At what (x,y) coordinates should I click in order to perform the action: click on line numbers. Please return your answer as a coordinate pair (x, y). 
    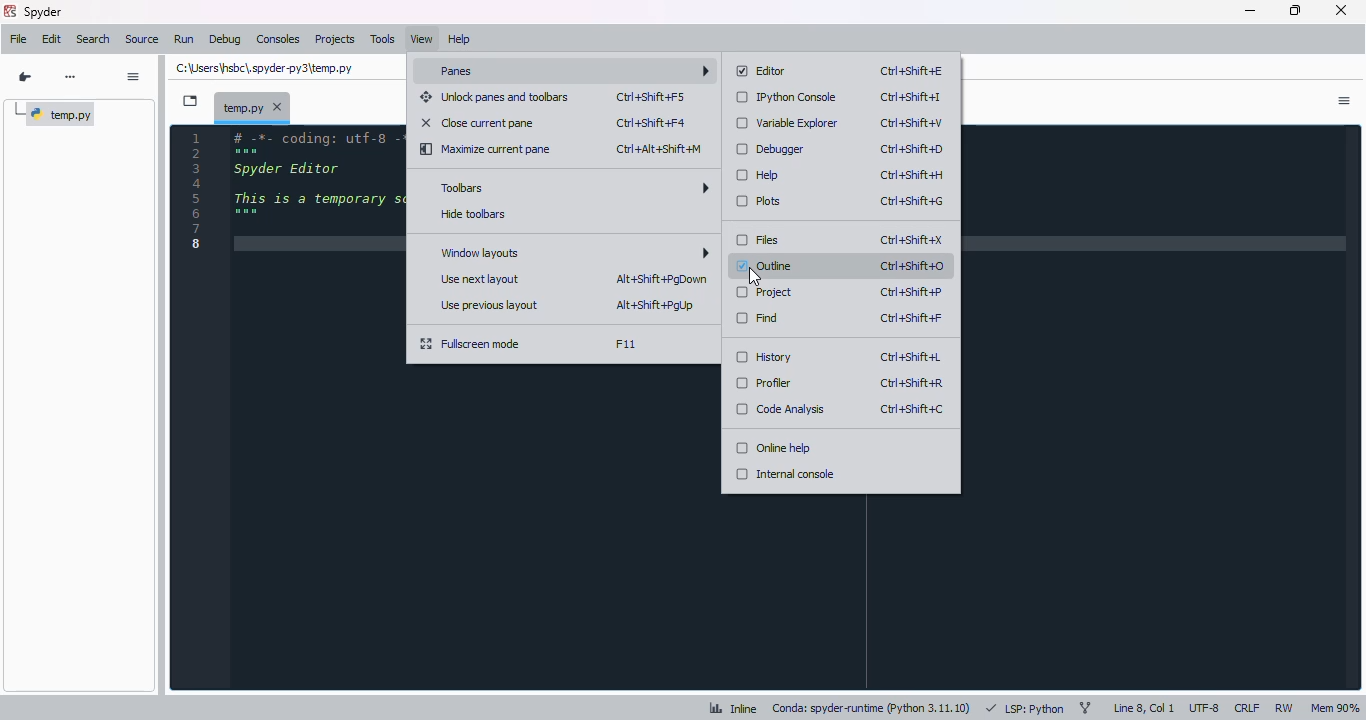
    Looking at the image, I should click on (196, 190).